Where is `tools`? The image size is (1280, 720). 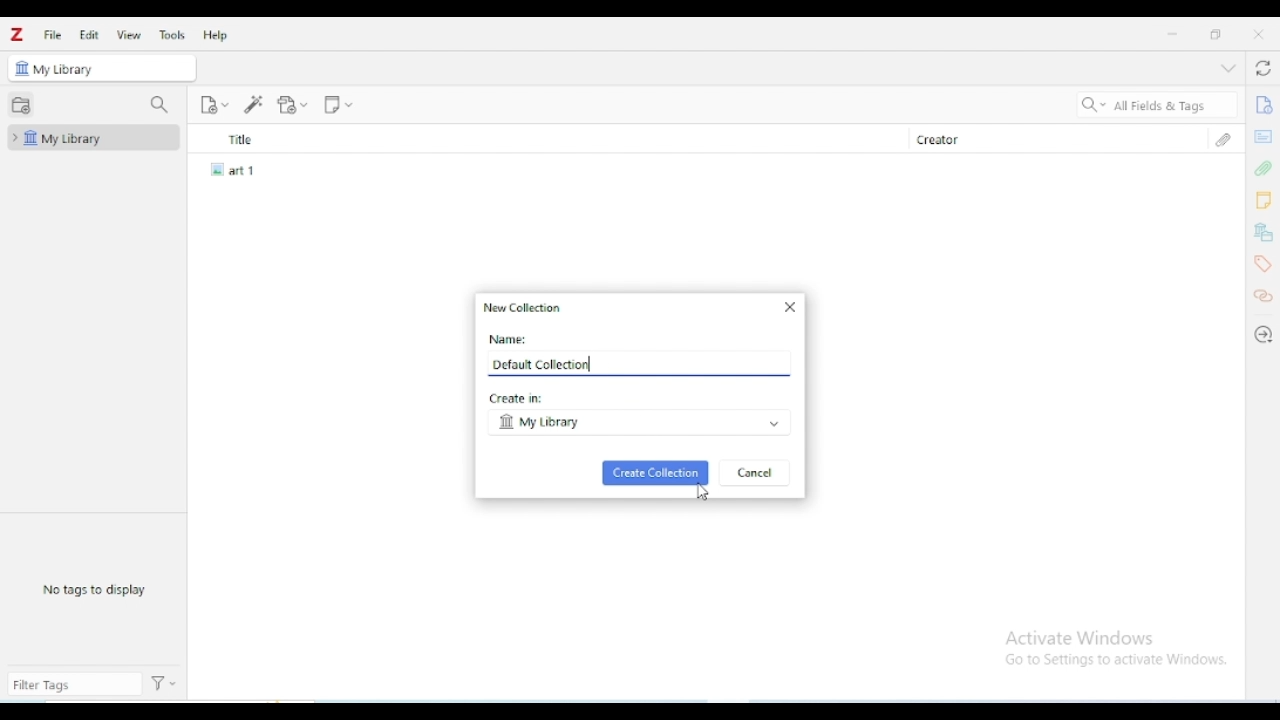 tools is located at coordinates (172, 35).